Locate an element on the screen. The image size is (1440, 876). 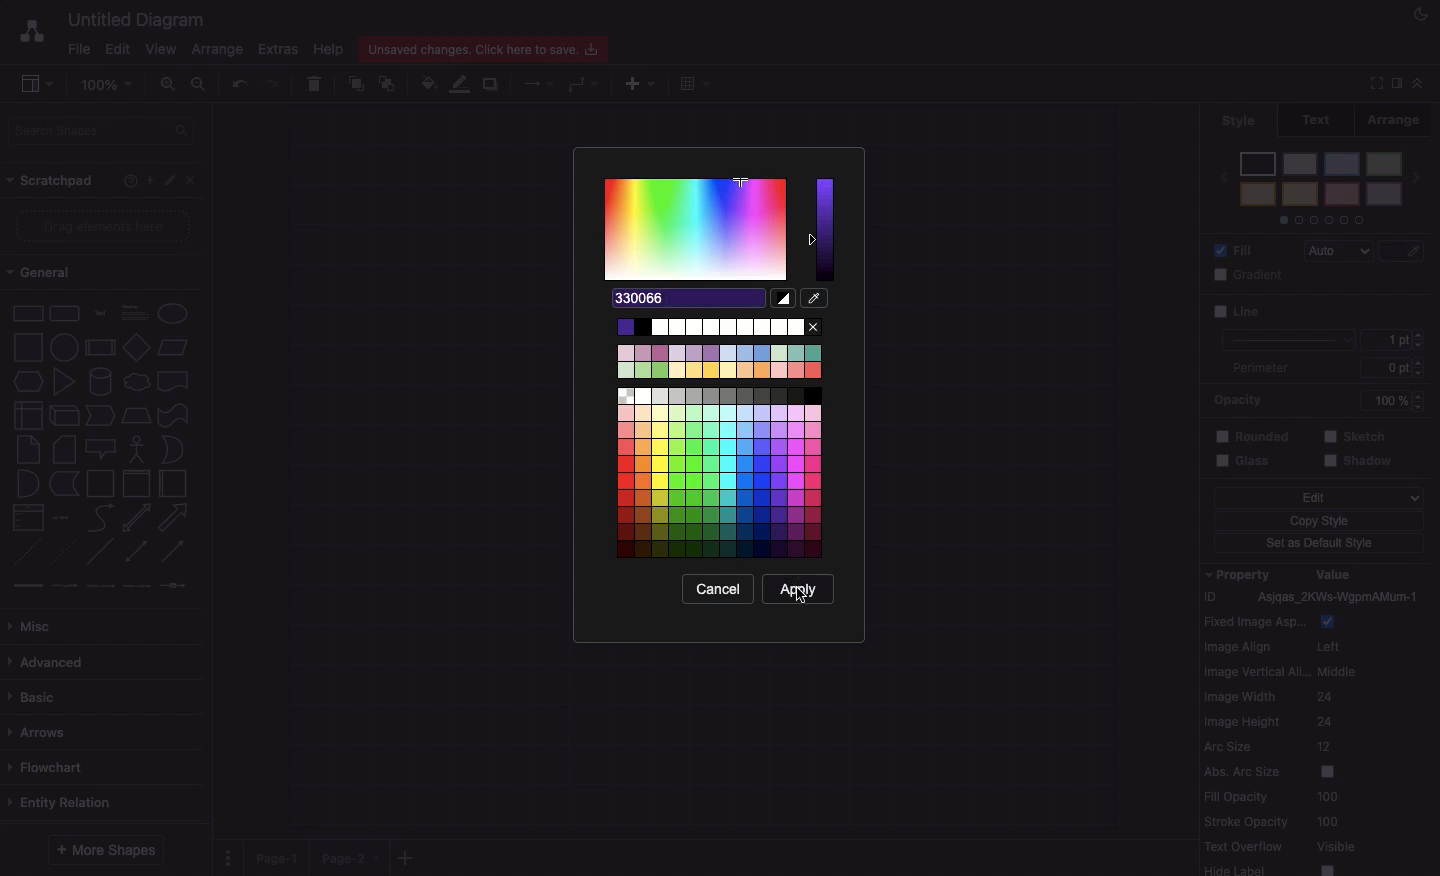
cylinder is located at coordinates (100, 380).